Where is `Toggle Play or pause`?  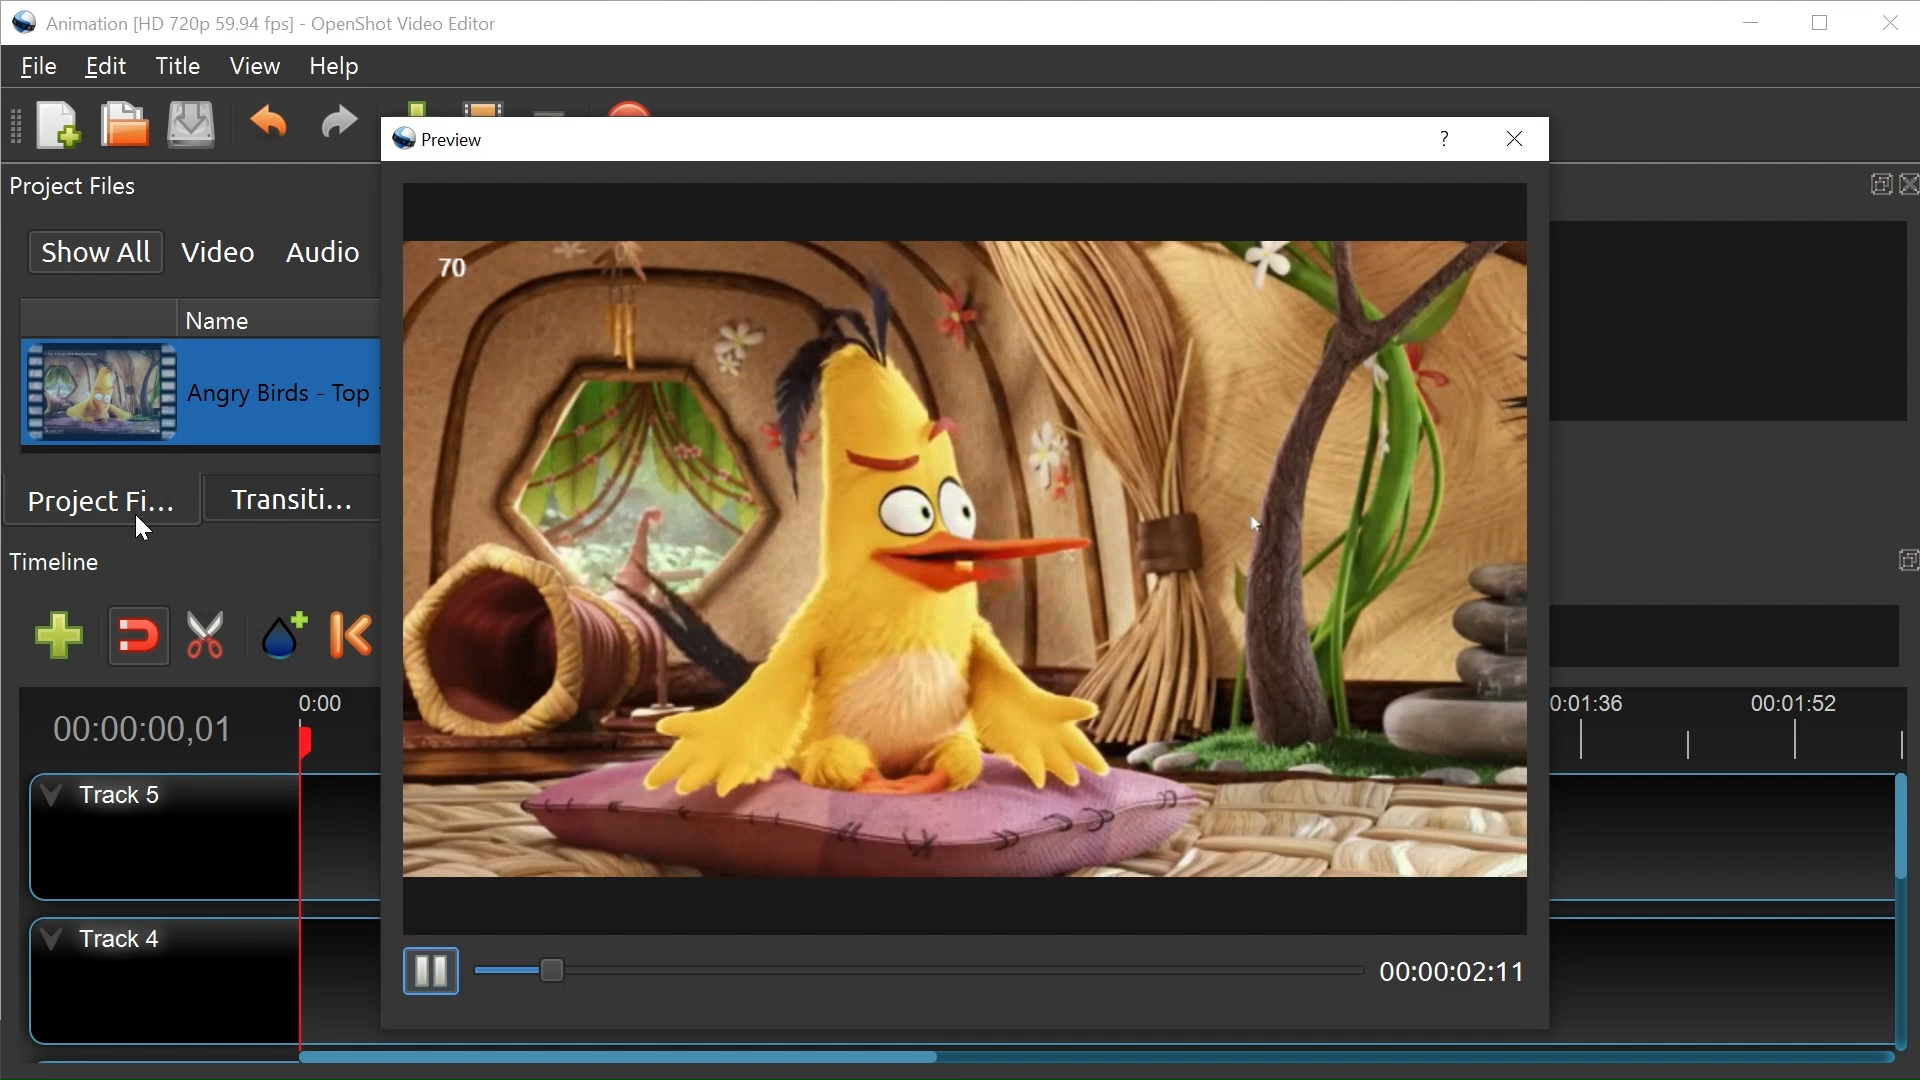 Toggle Play or pause is located at coordinates (430, 971).